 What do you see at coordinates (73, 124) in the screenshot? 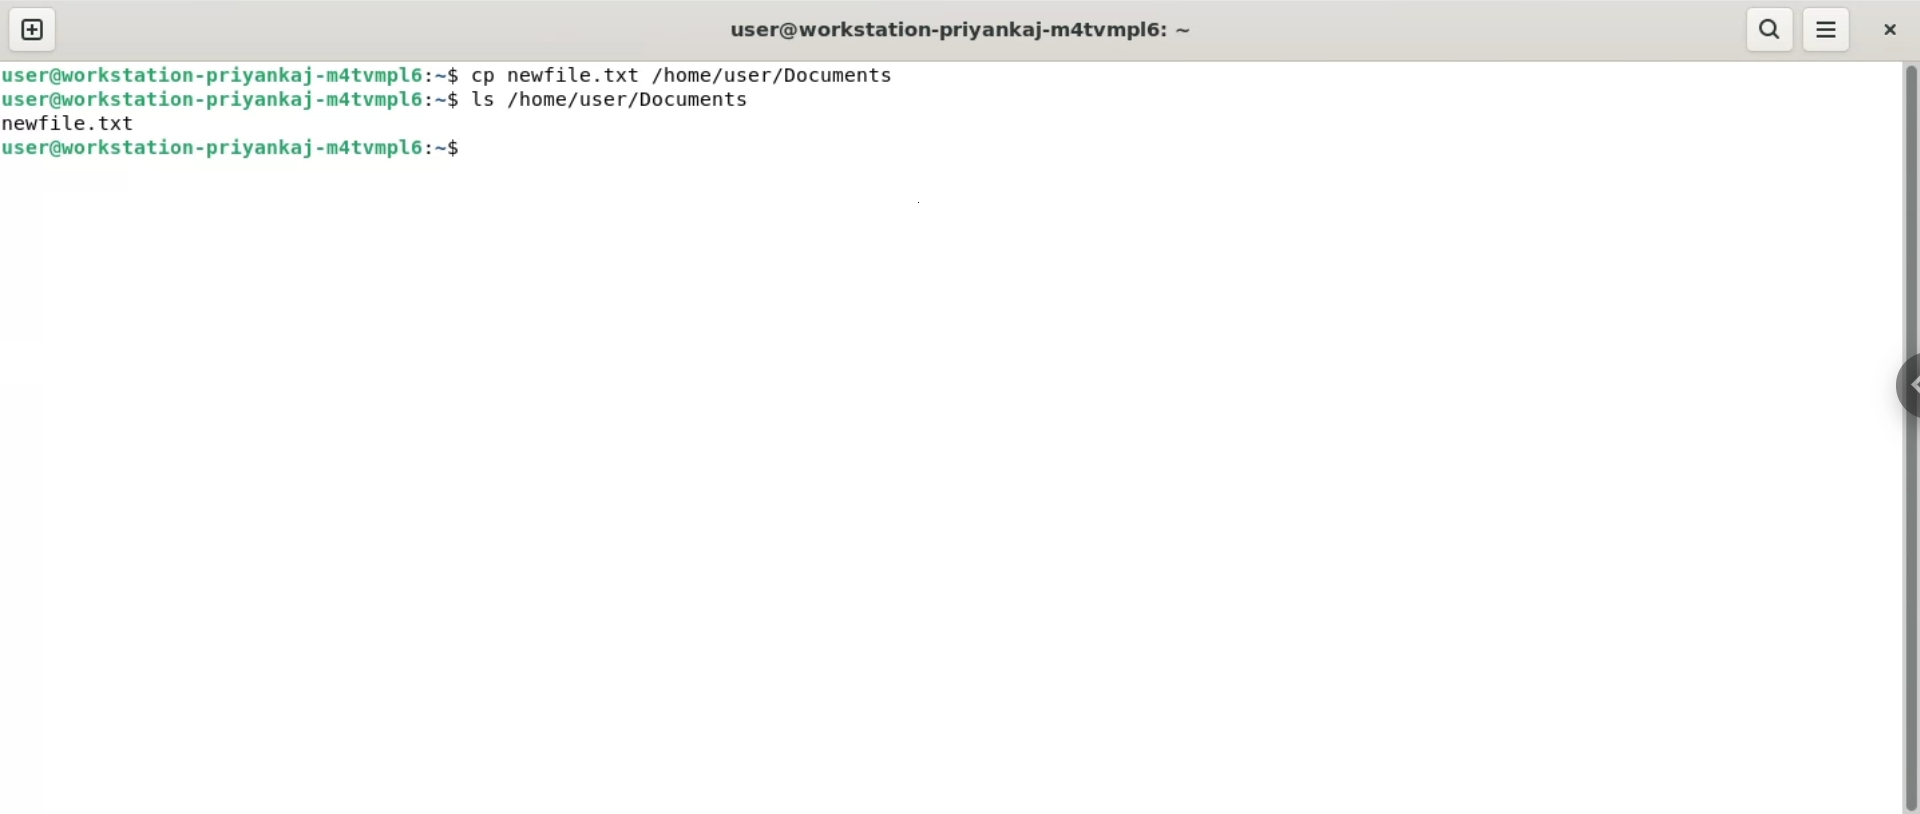
I see `newfile.txt` at bounding box center [73, 124].